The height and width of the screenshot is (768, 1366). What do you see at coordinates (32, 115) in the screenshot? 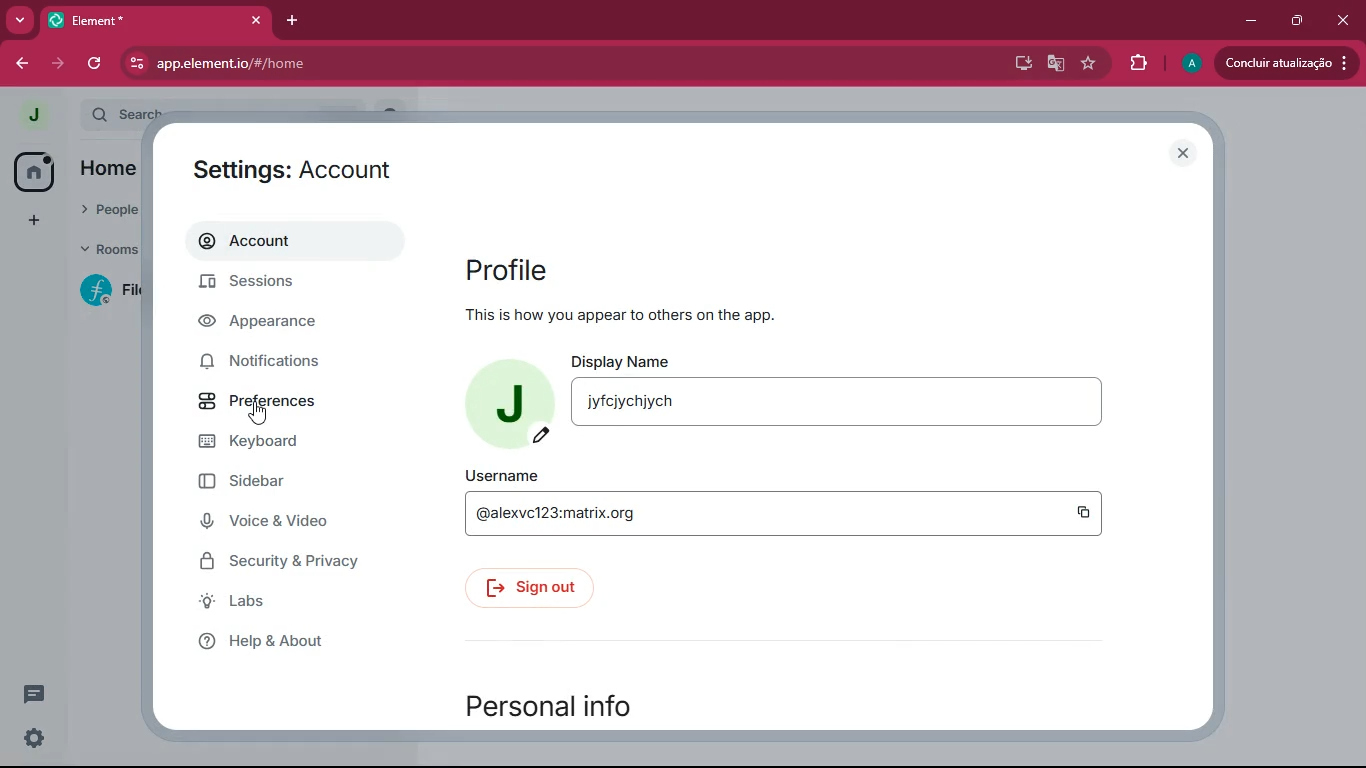
I see `profile picture` at bounding box center [32, 115].